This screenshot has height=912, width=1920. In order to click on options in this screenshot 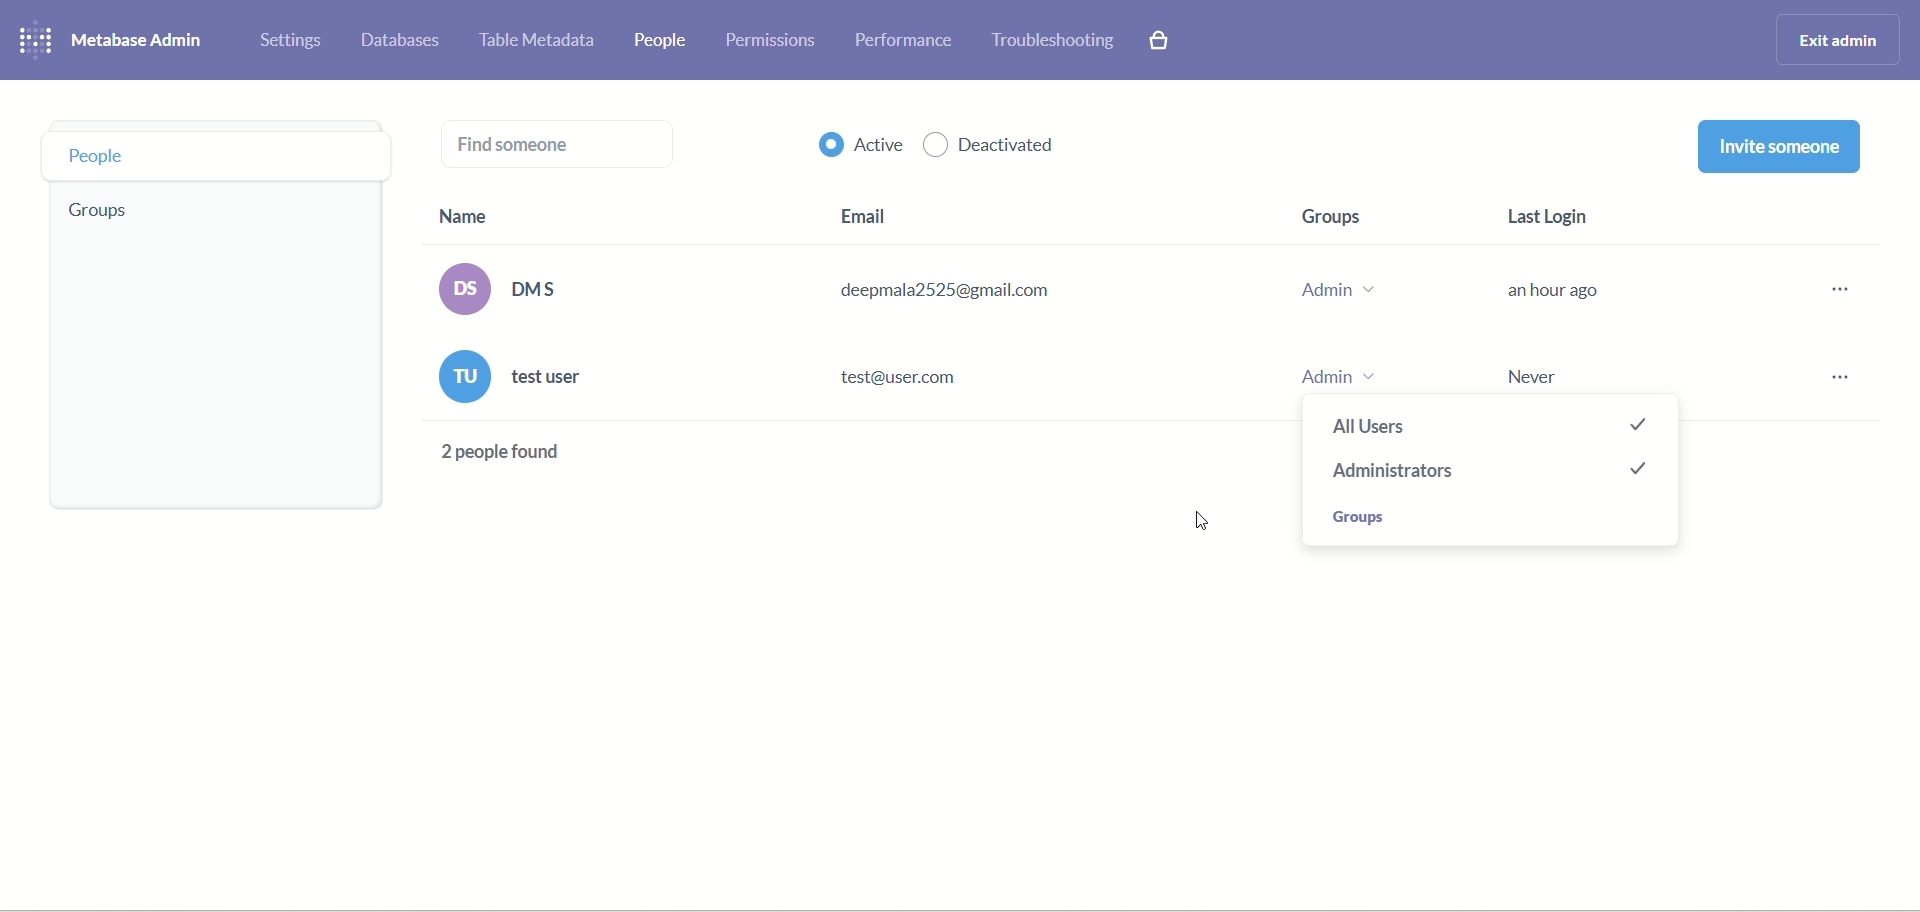, I will do `click(1829, 343)`.